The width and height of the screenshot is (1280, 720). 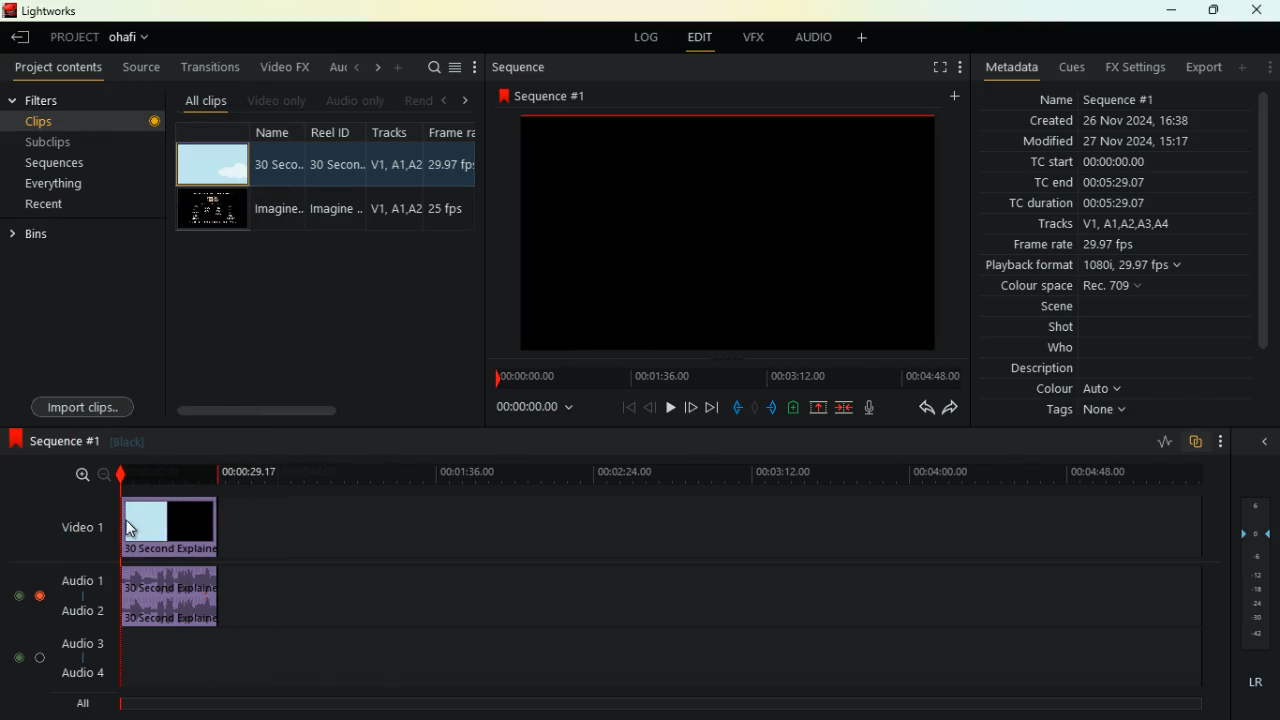 I want to click on lightworks, so click(x=49, y=11).